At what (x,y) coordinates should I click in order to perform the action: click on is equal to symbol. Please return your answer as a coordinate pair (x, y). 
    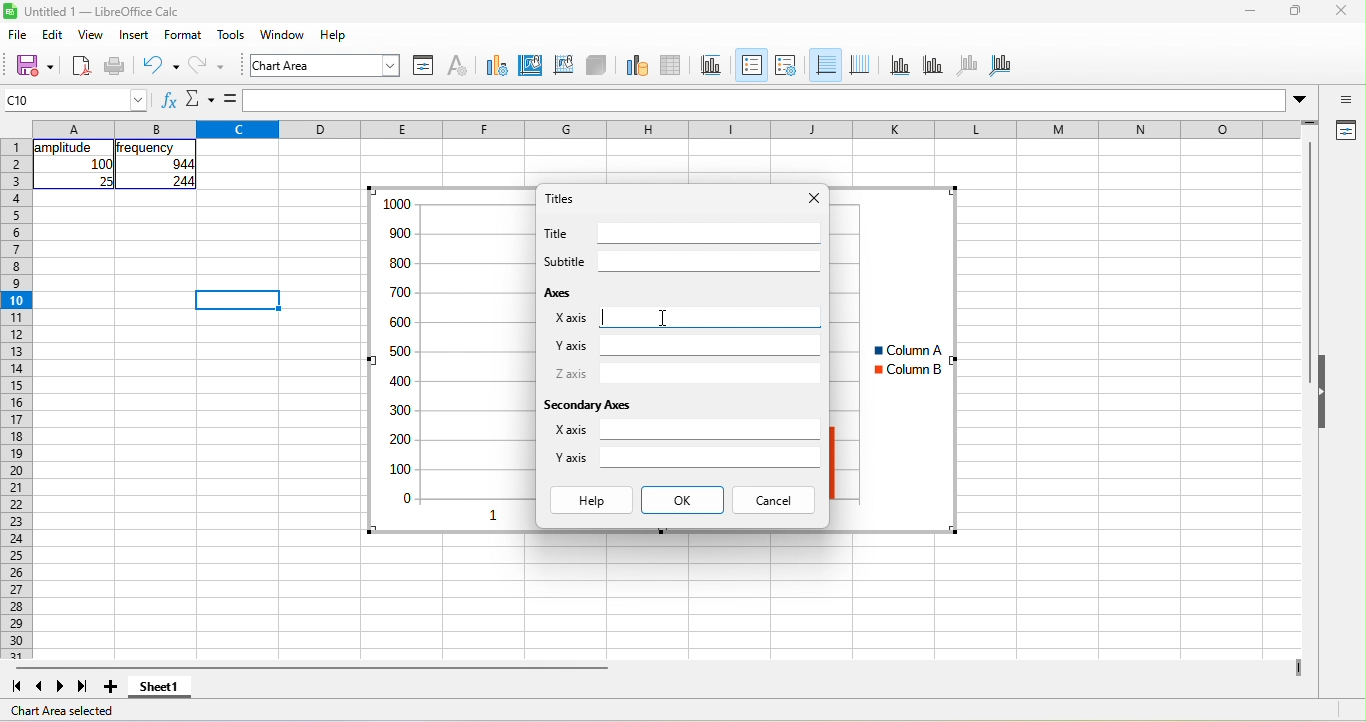
    Looking at the image, I should click on (230, 99).